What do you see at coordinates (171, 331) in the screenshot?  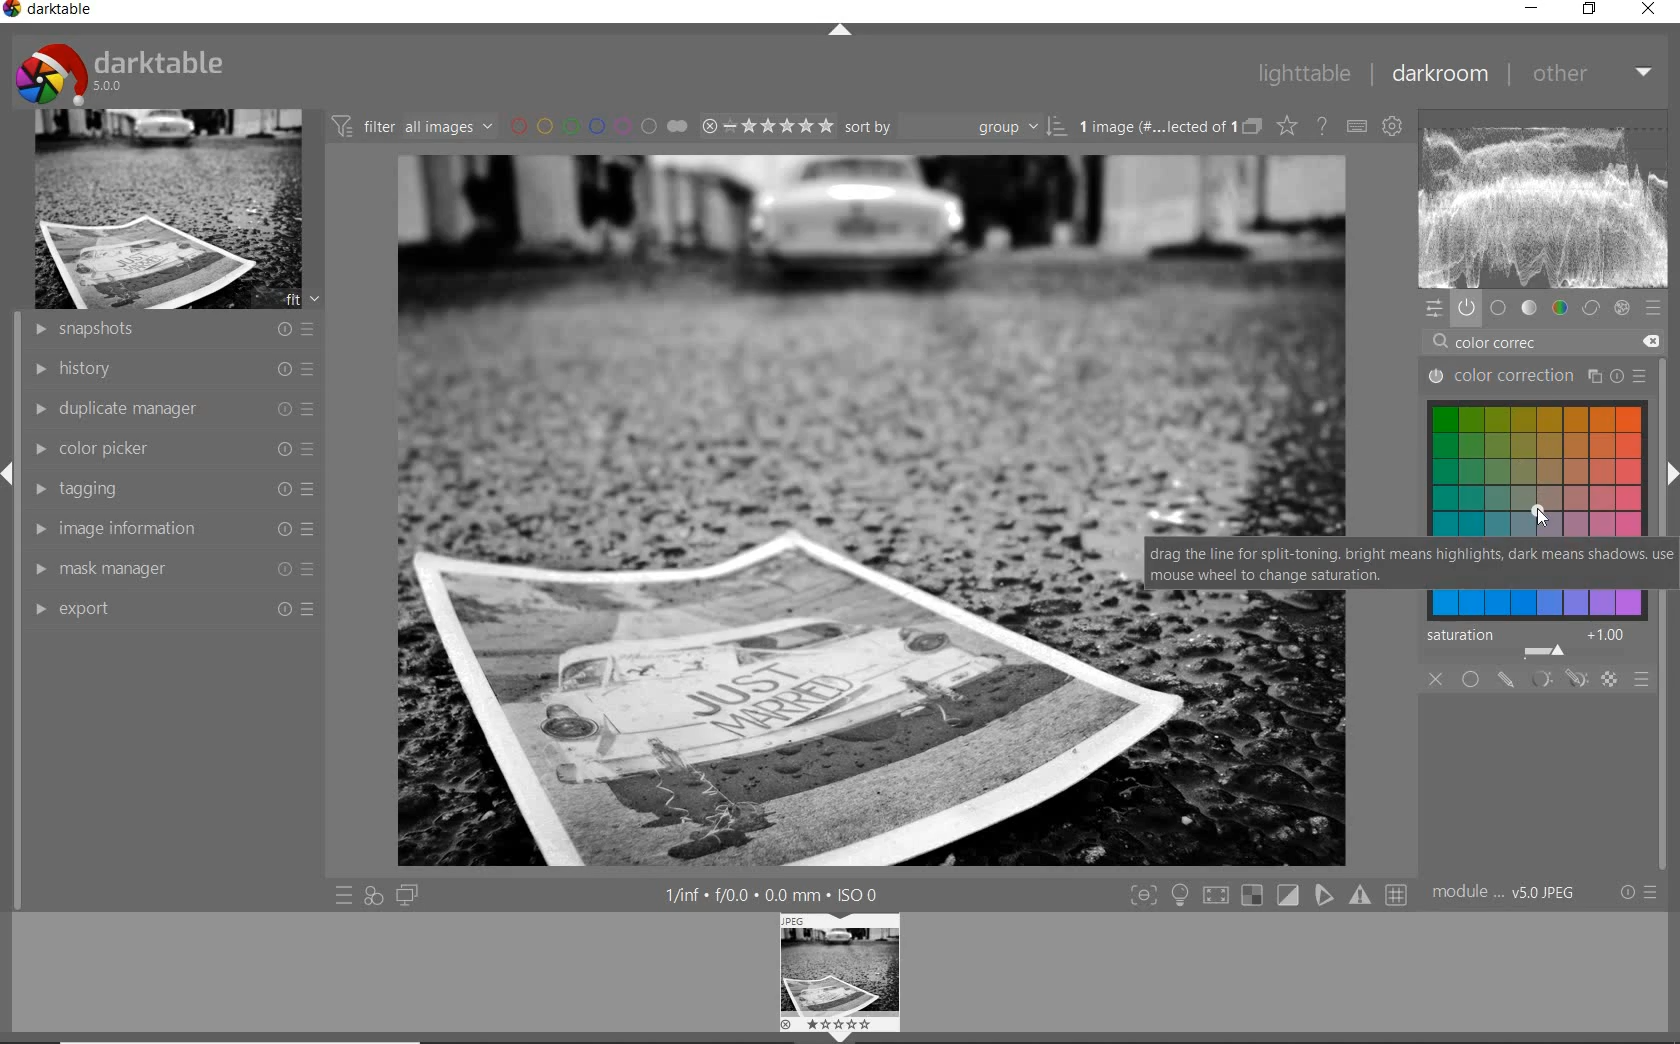 I see `snapshots` at bounding box center [171, 331].